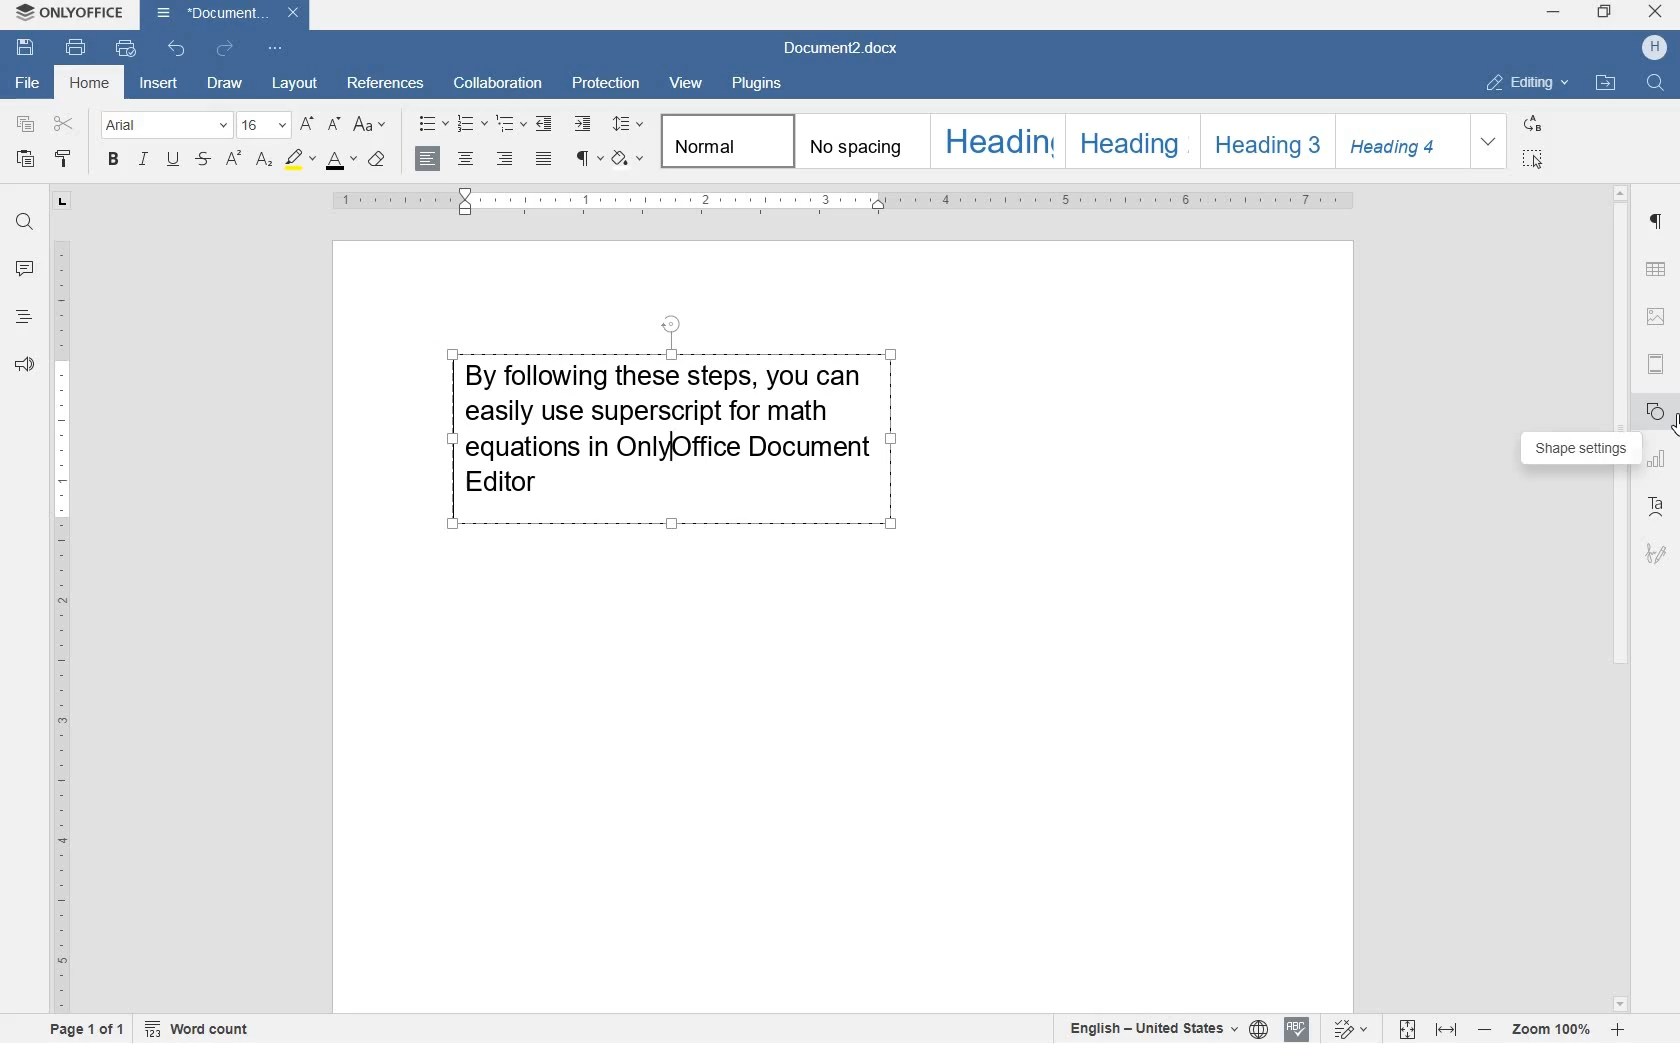 Image resolution: width=1680 pixels, height=1044 pixels. I want to click on comments, so click(24, 269).